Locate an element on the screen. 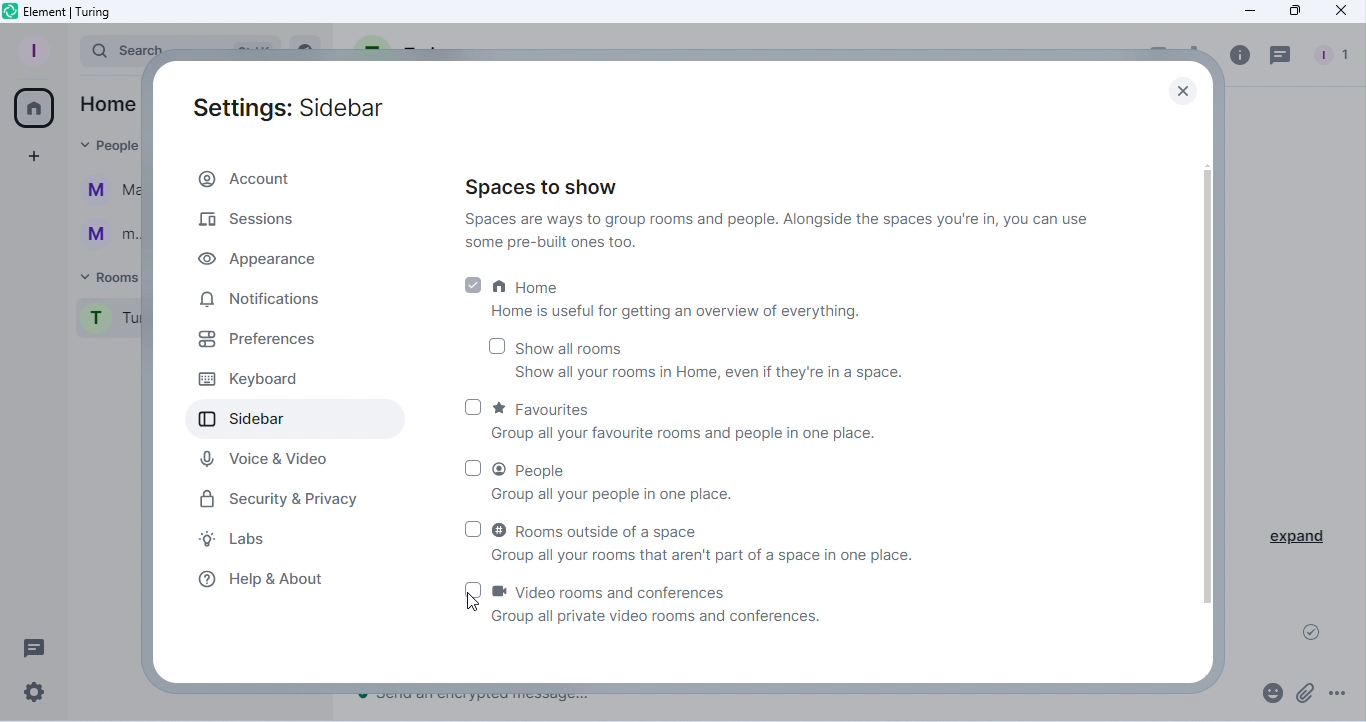  Close is located at coordinates (1339, 14).